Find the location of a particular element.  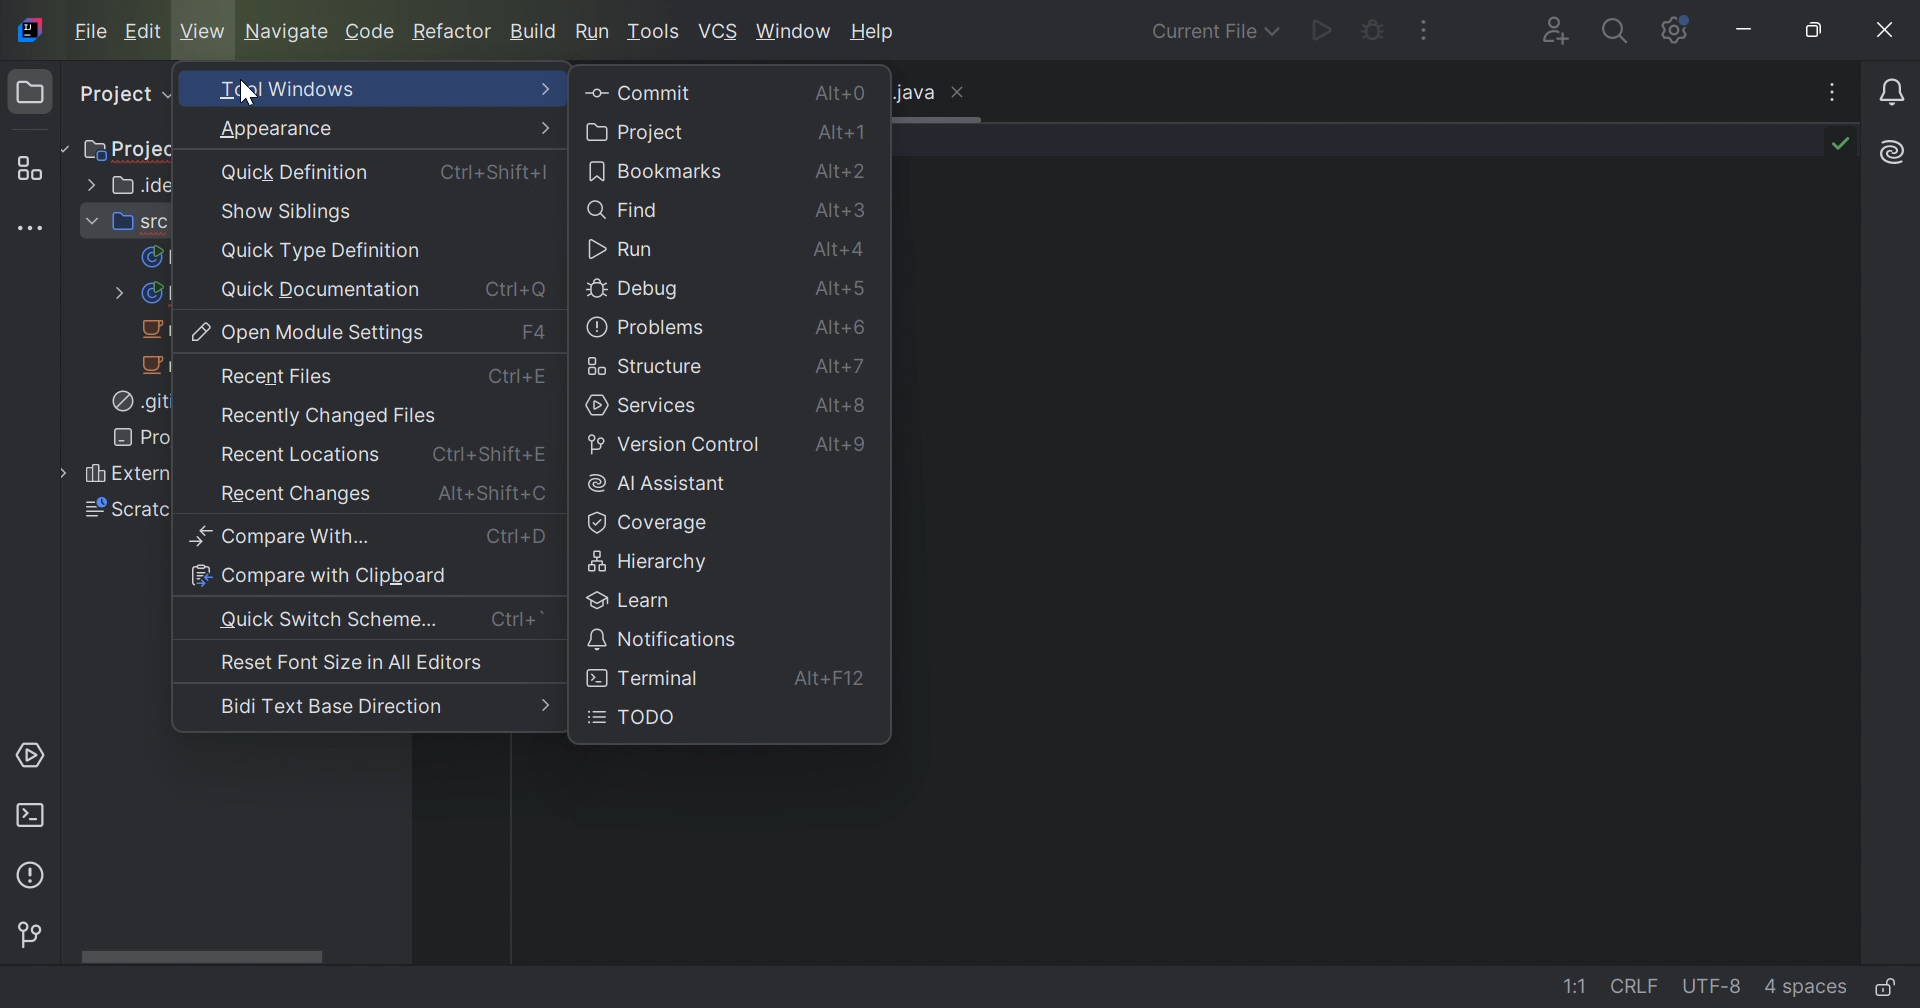

Recent File, tab Actions, and More is located at coordinates (1834, 92).